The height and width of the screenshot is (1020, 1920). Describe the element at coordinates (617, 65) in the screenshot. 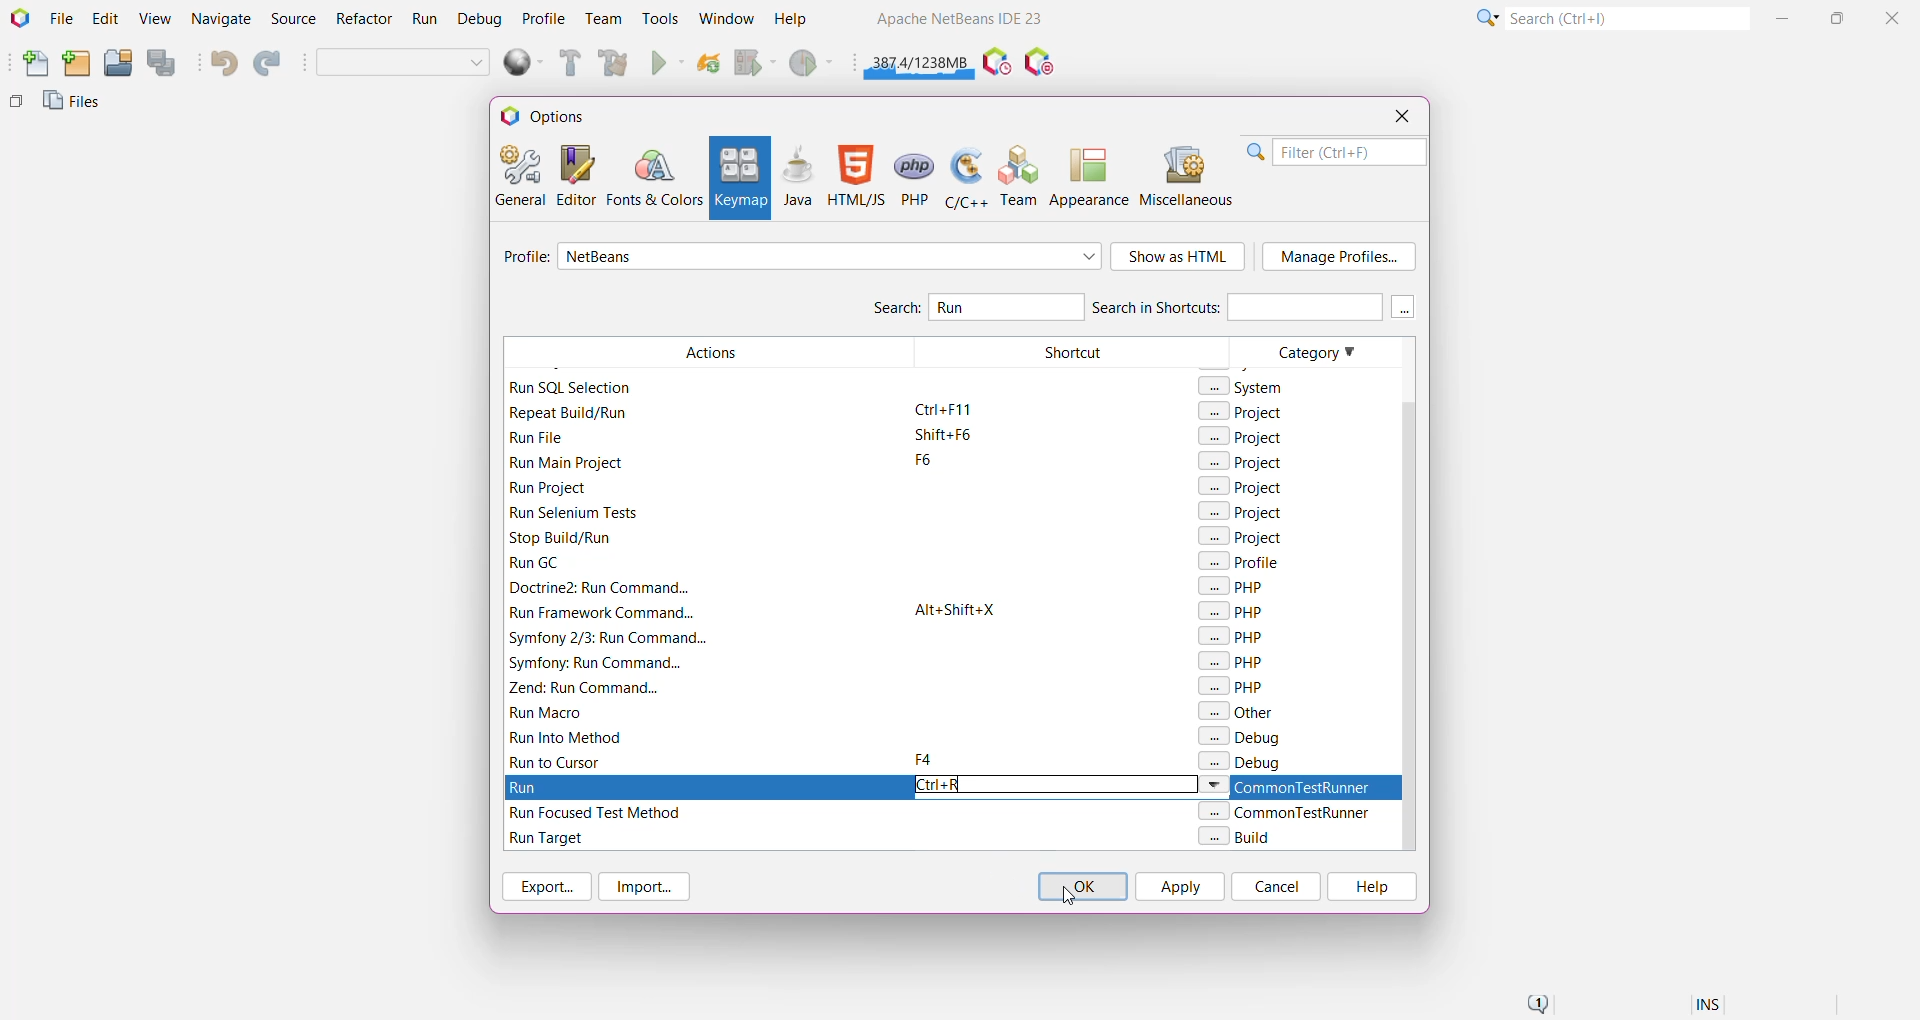

I see `Clean and Build Main Project` at that location.